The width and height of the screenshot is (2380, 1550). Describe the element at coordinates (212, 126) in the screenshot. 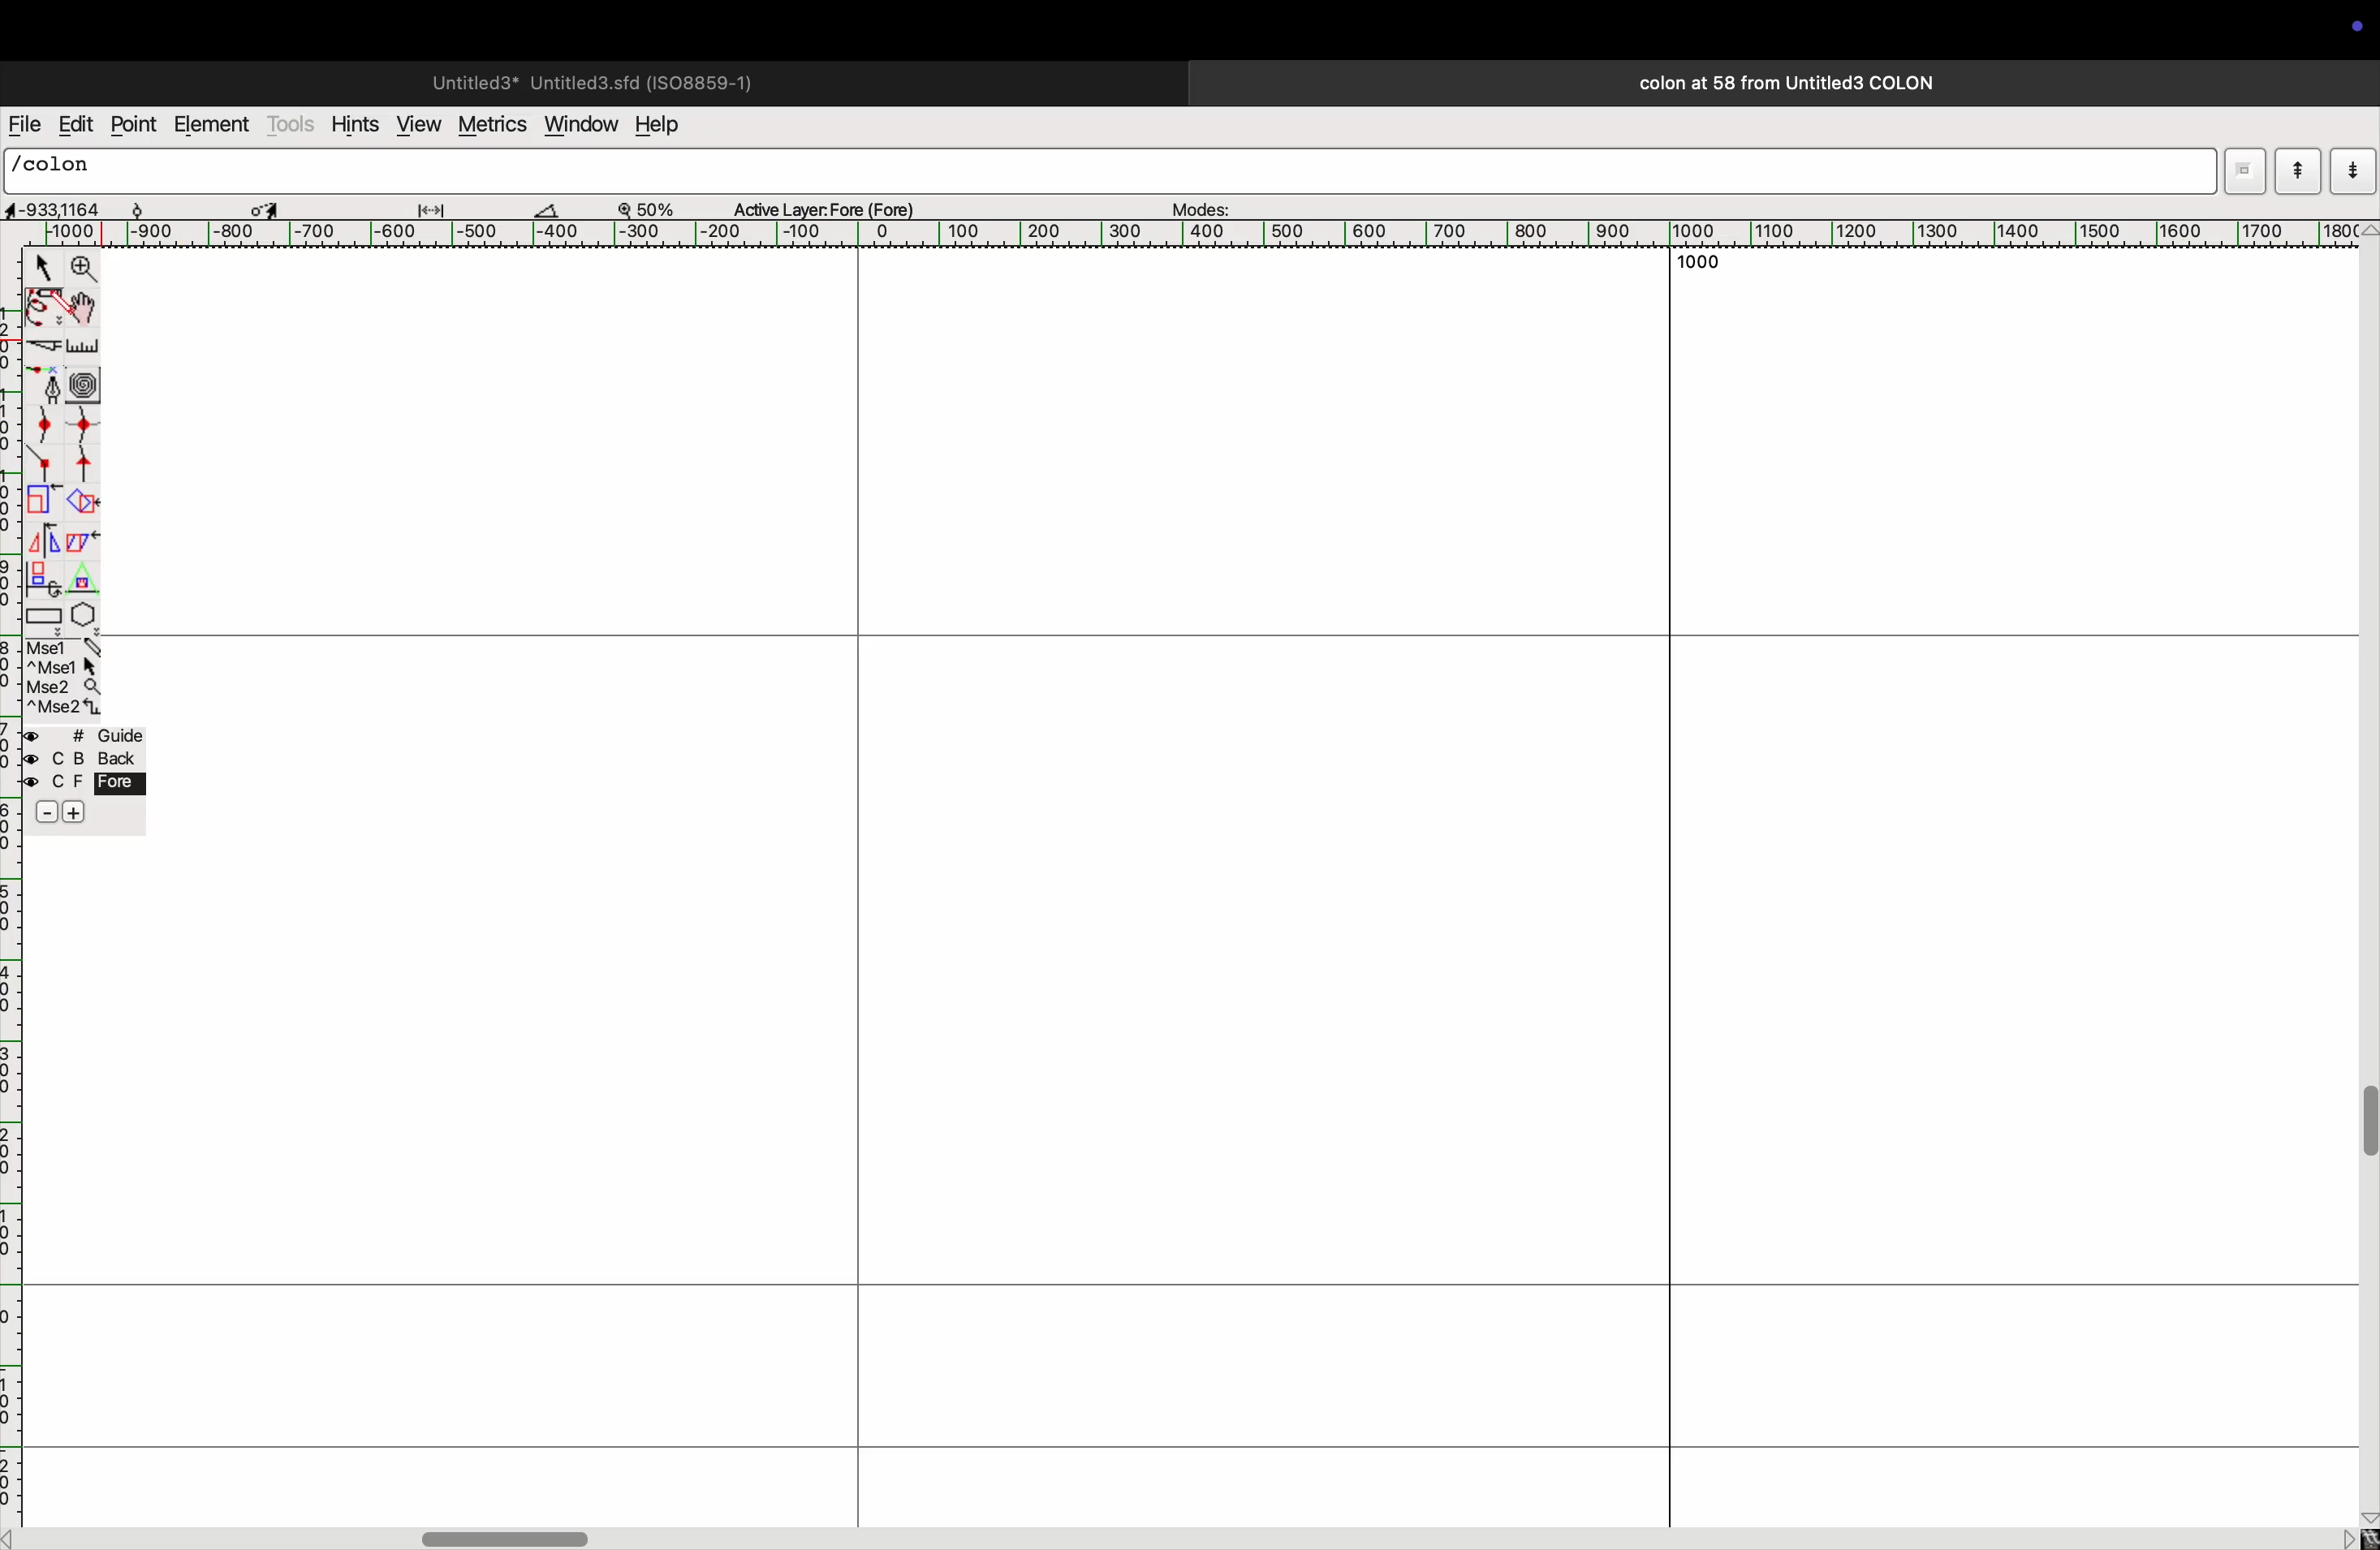

I see `element` at that location.